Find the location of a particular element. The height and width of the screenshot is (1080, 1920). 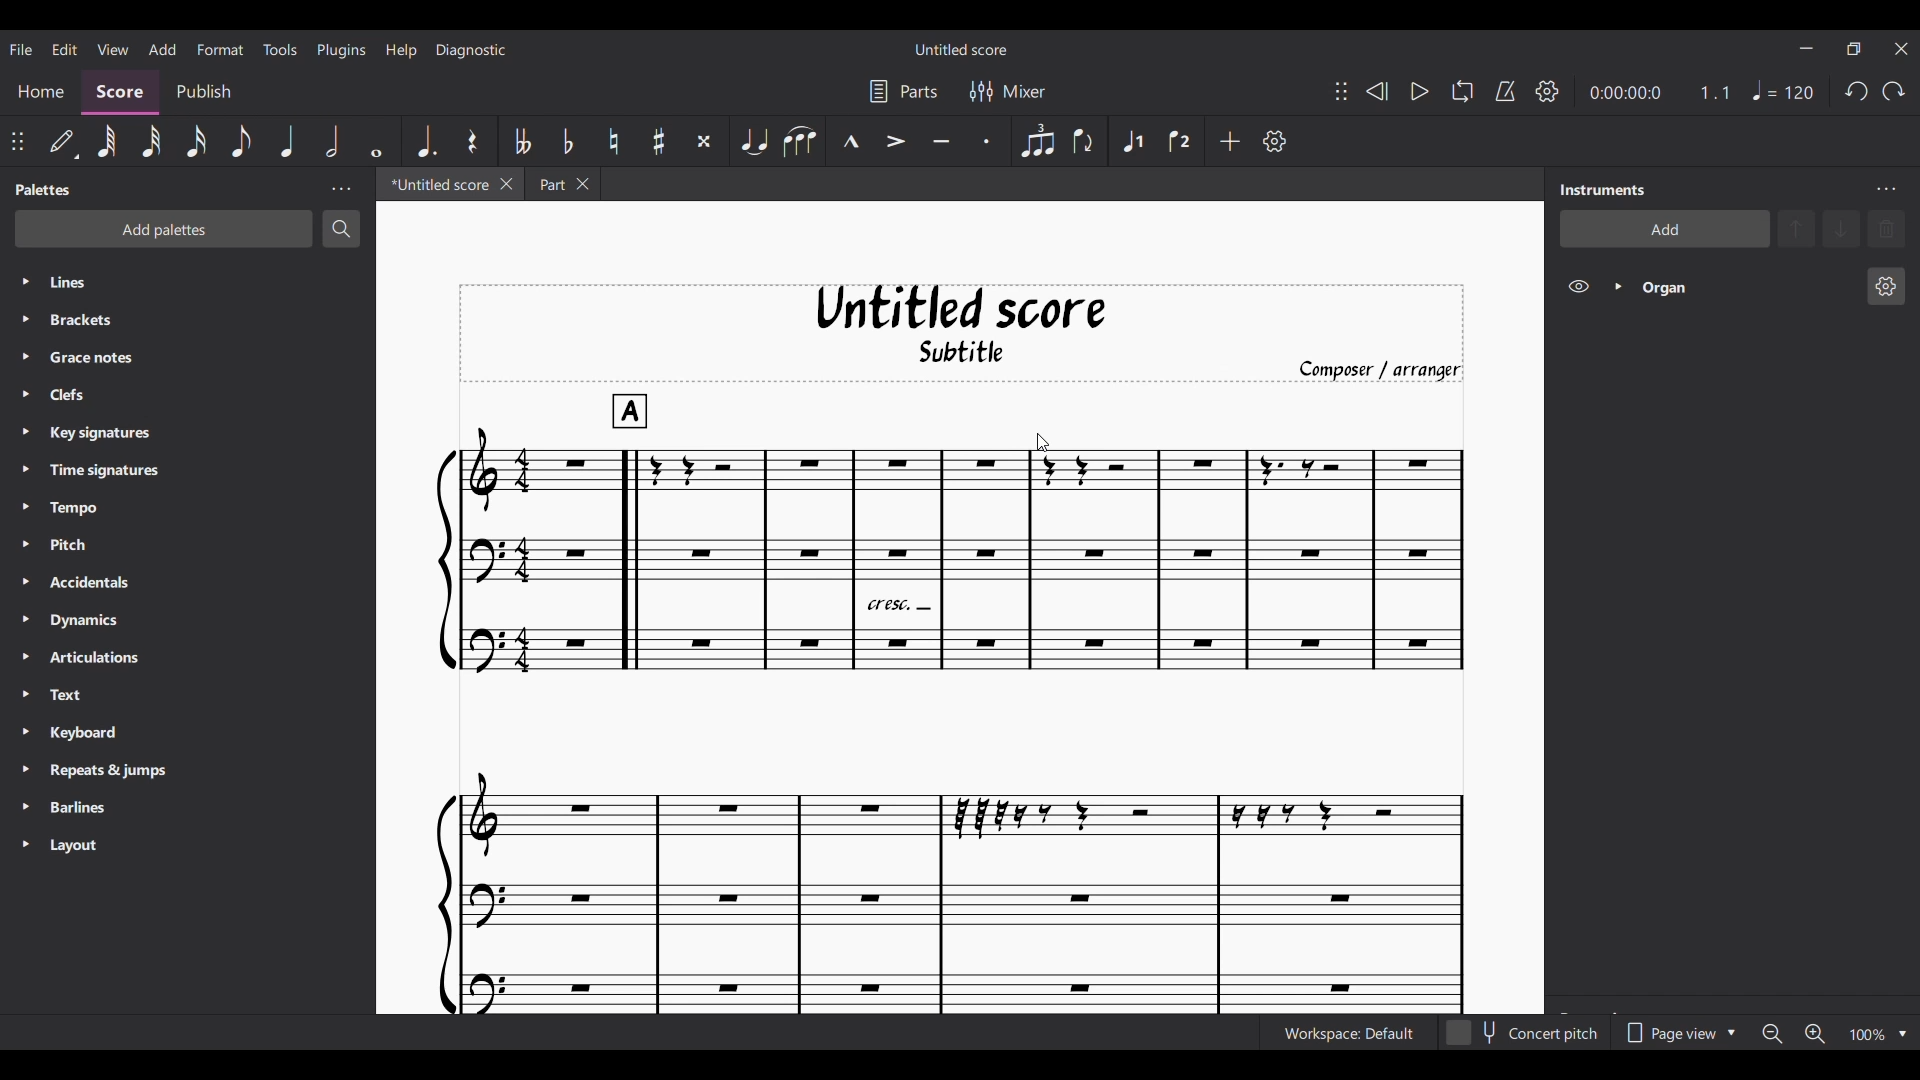

Delete selection is located at coordinates (1887, 229).